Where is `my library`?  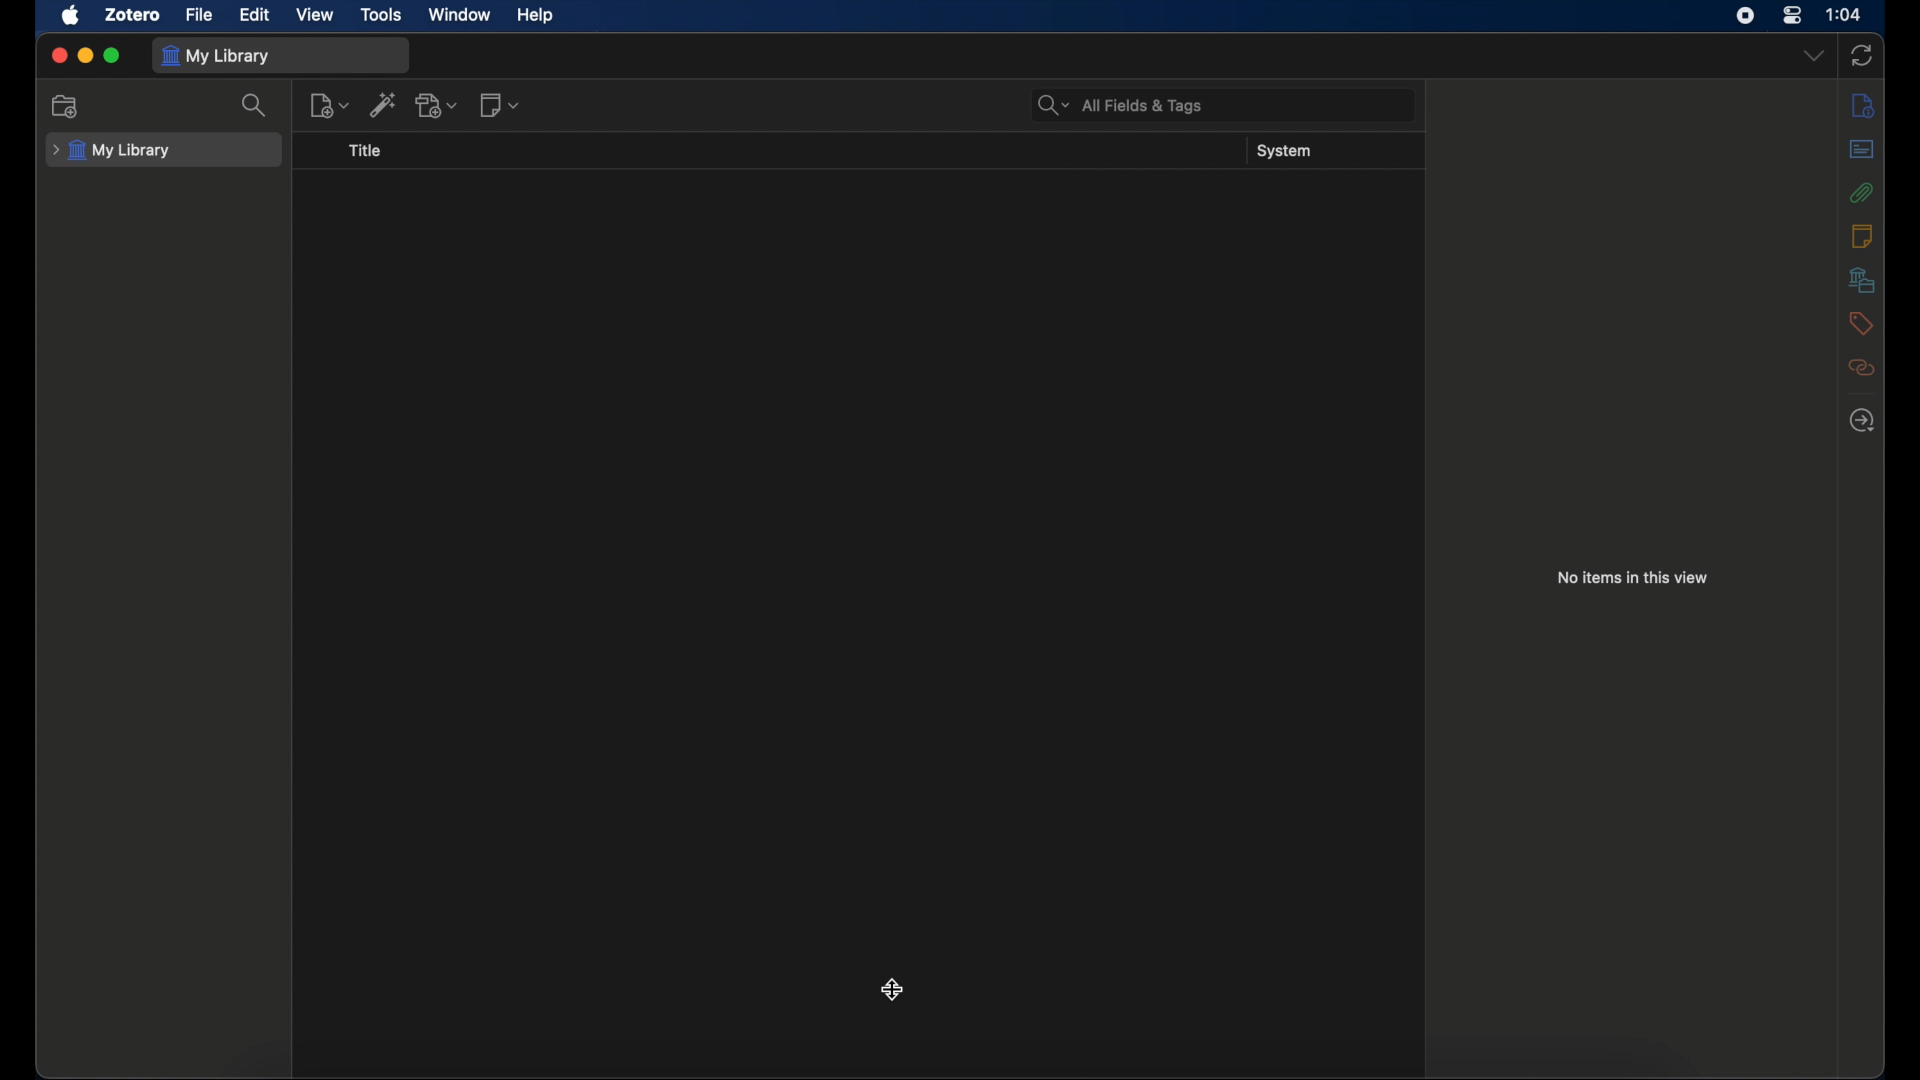 my library is located at coordinates (218, 56).